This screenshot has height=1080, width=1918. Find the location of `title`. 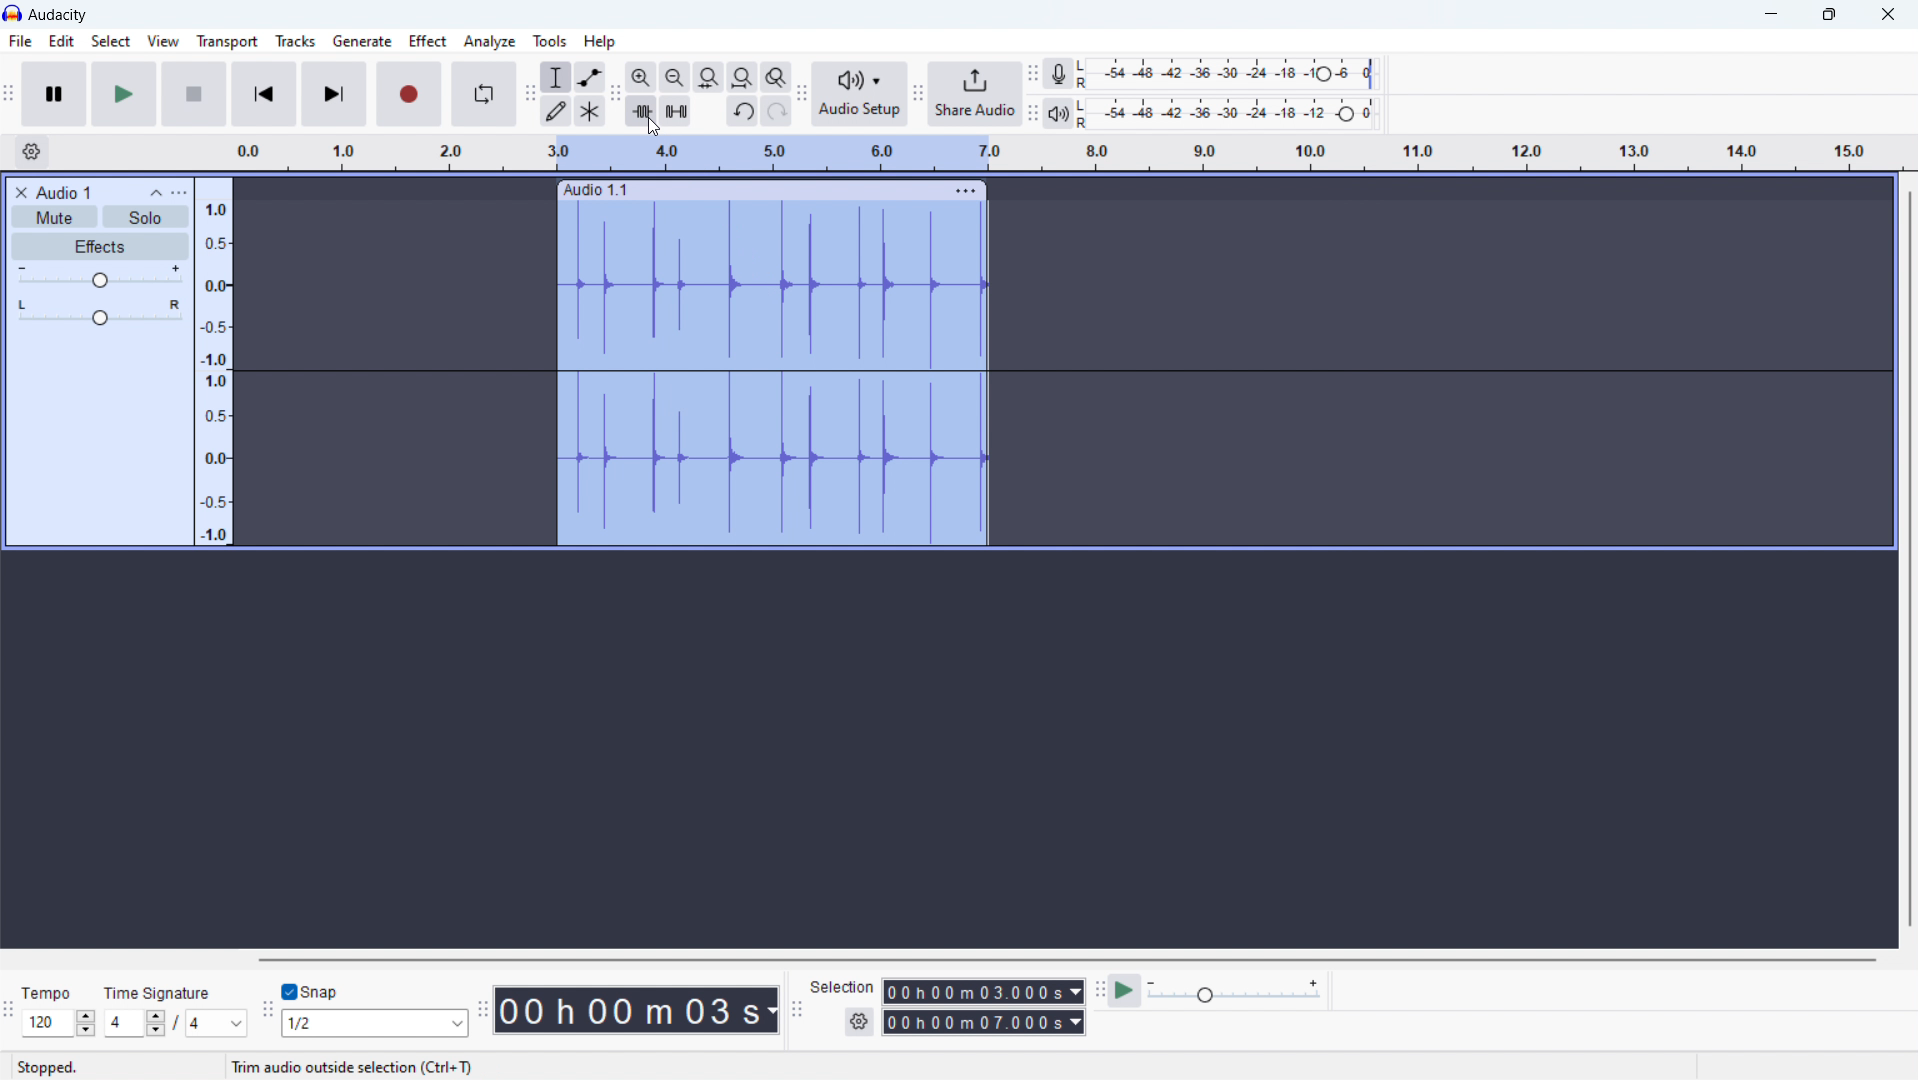

title is located at coordinates (57, 15).